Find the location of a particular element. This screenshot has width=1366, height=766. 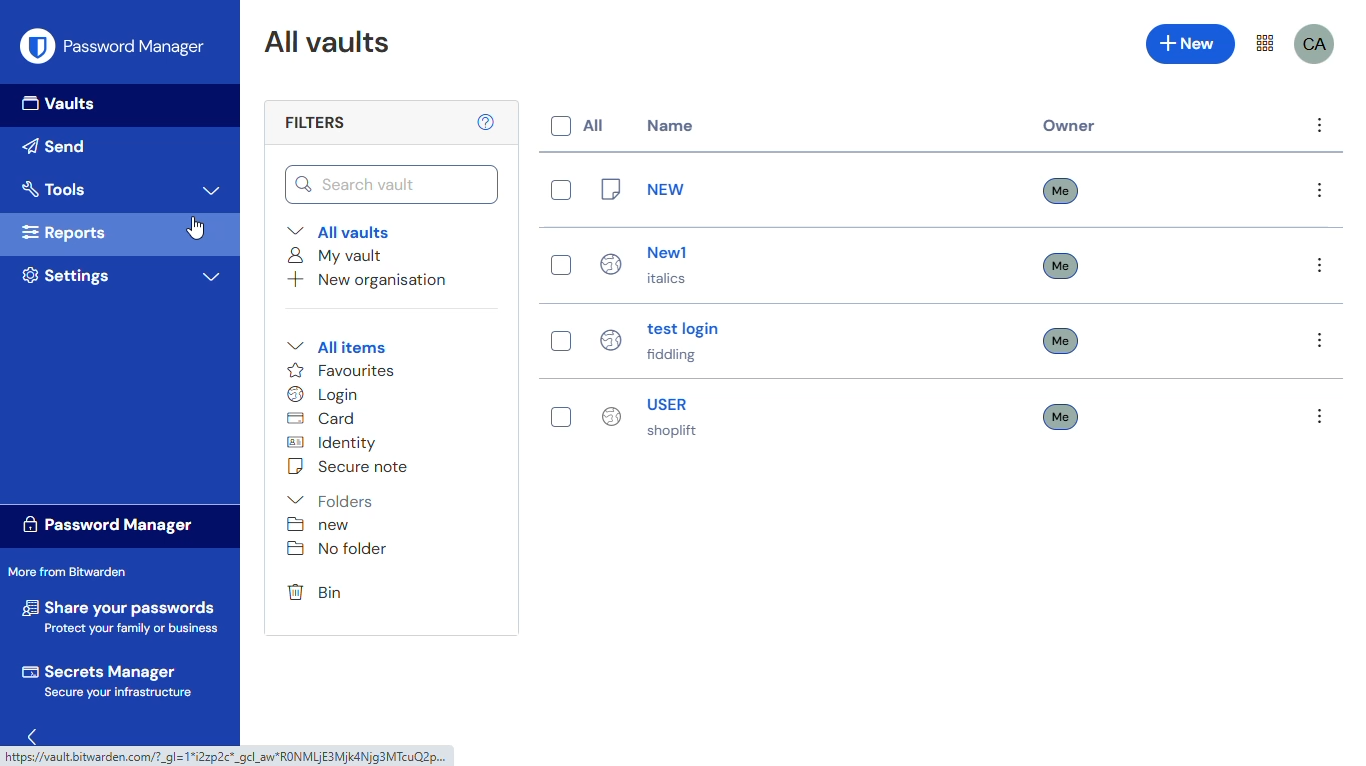

more from bitwarden is located at coordinates (71, 572).